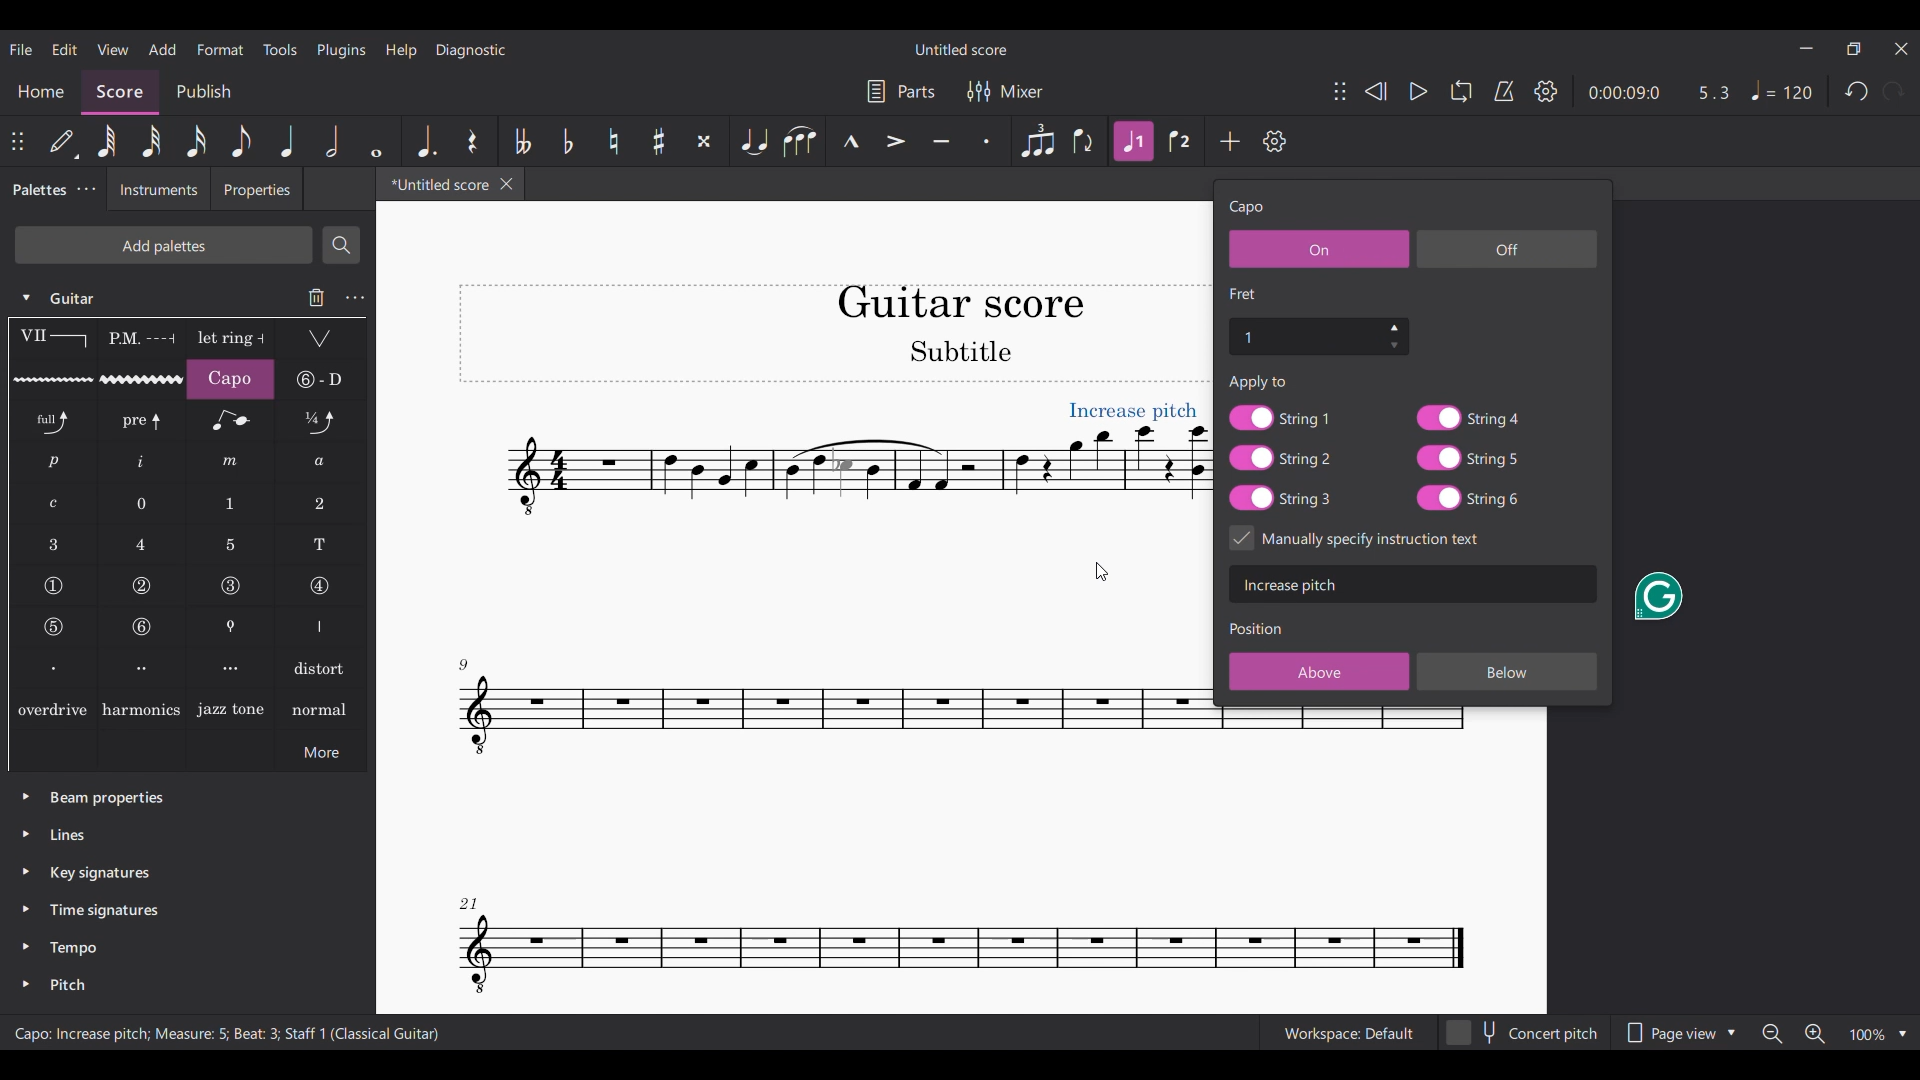 The height and width of the screenshot is (1080, 1920). I want to click on String number 4, so click(319, 587).